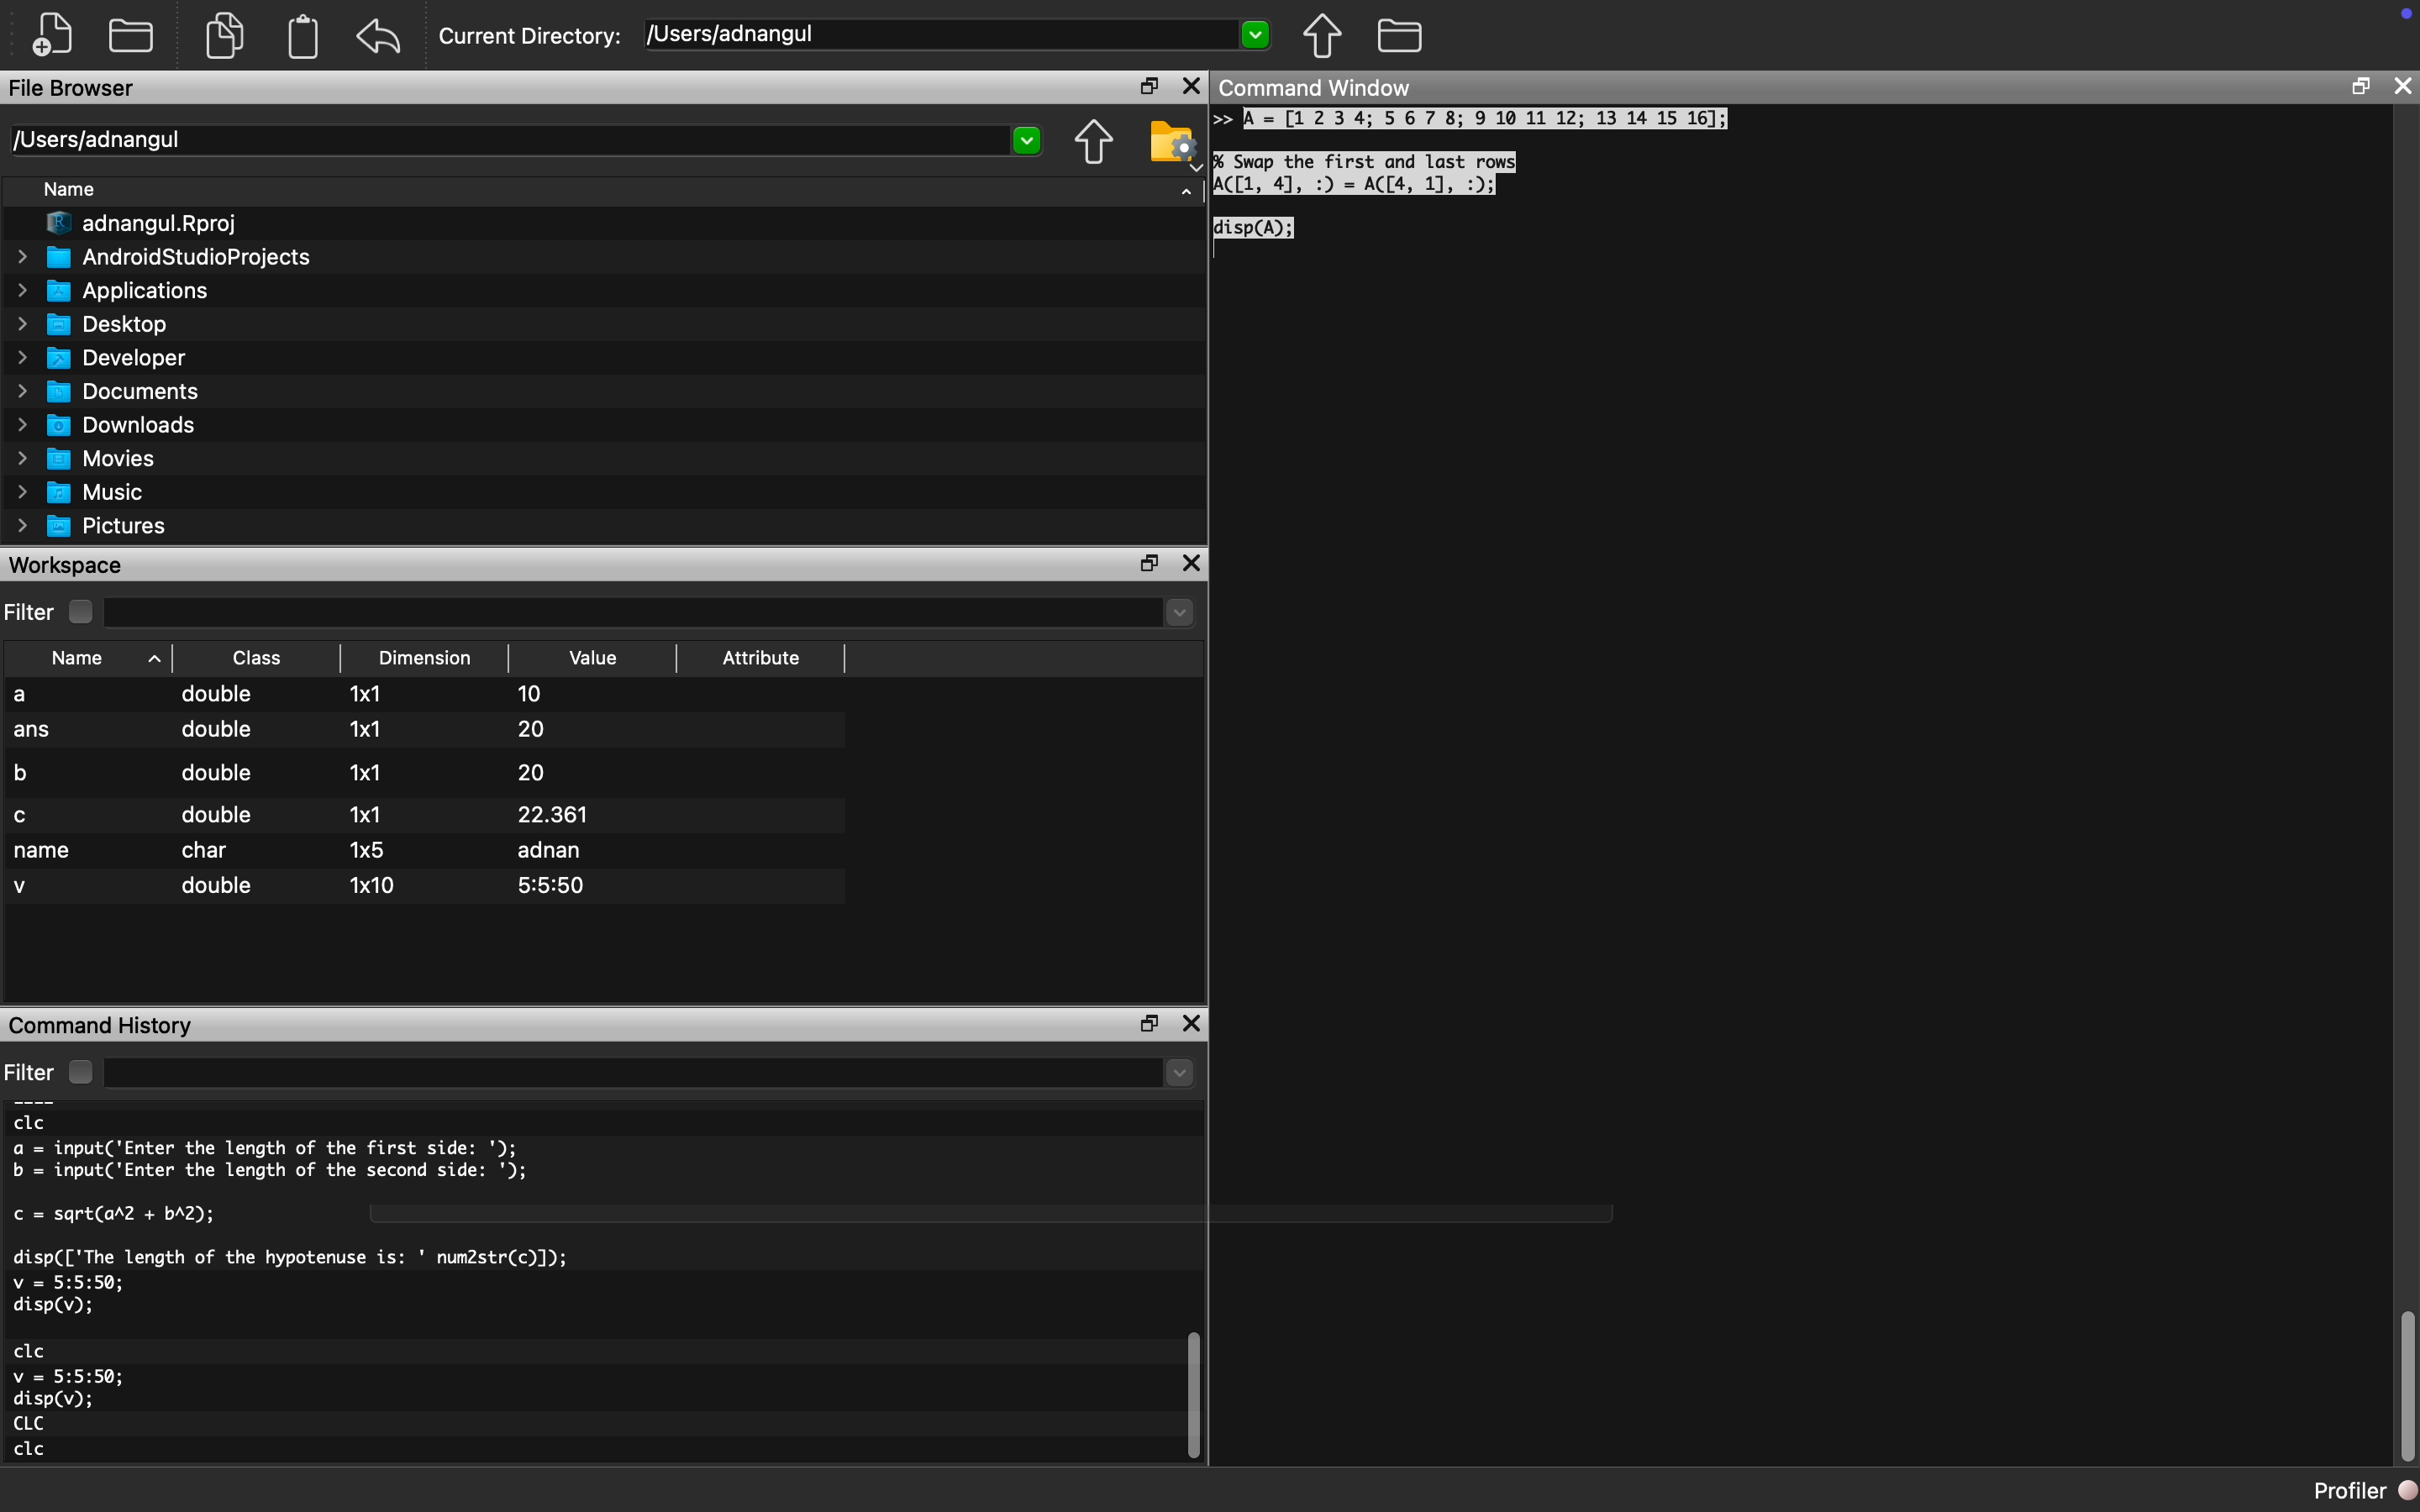 This screenshot has height=1512, width=2420. What do you see at coordinates (54, 33) in the screenshot?
I see `New script` at bounding box center [54, 33].